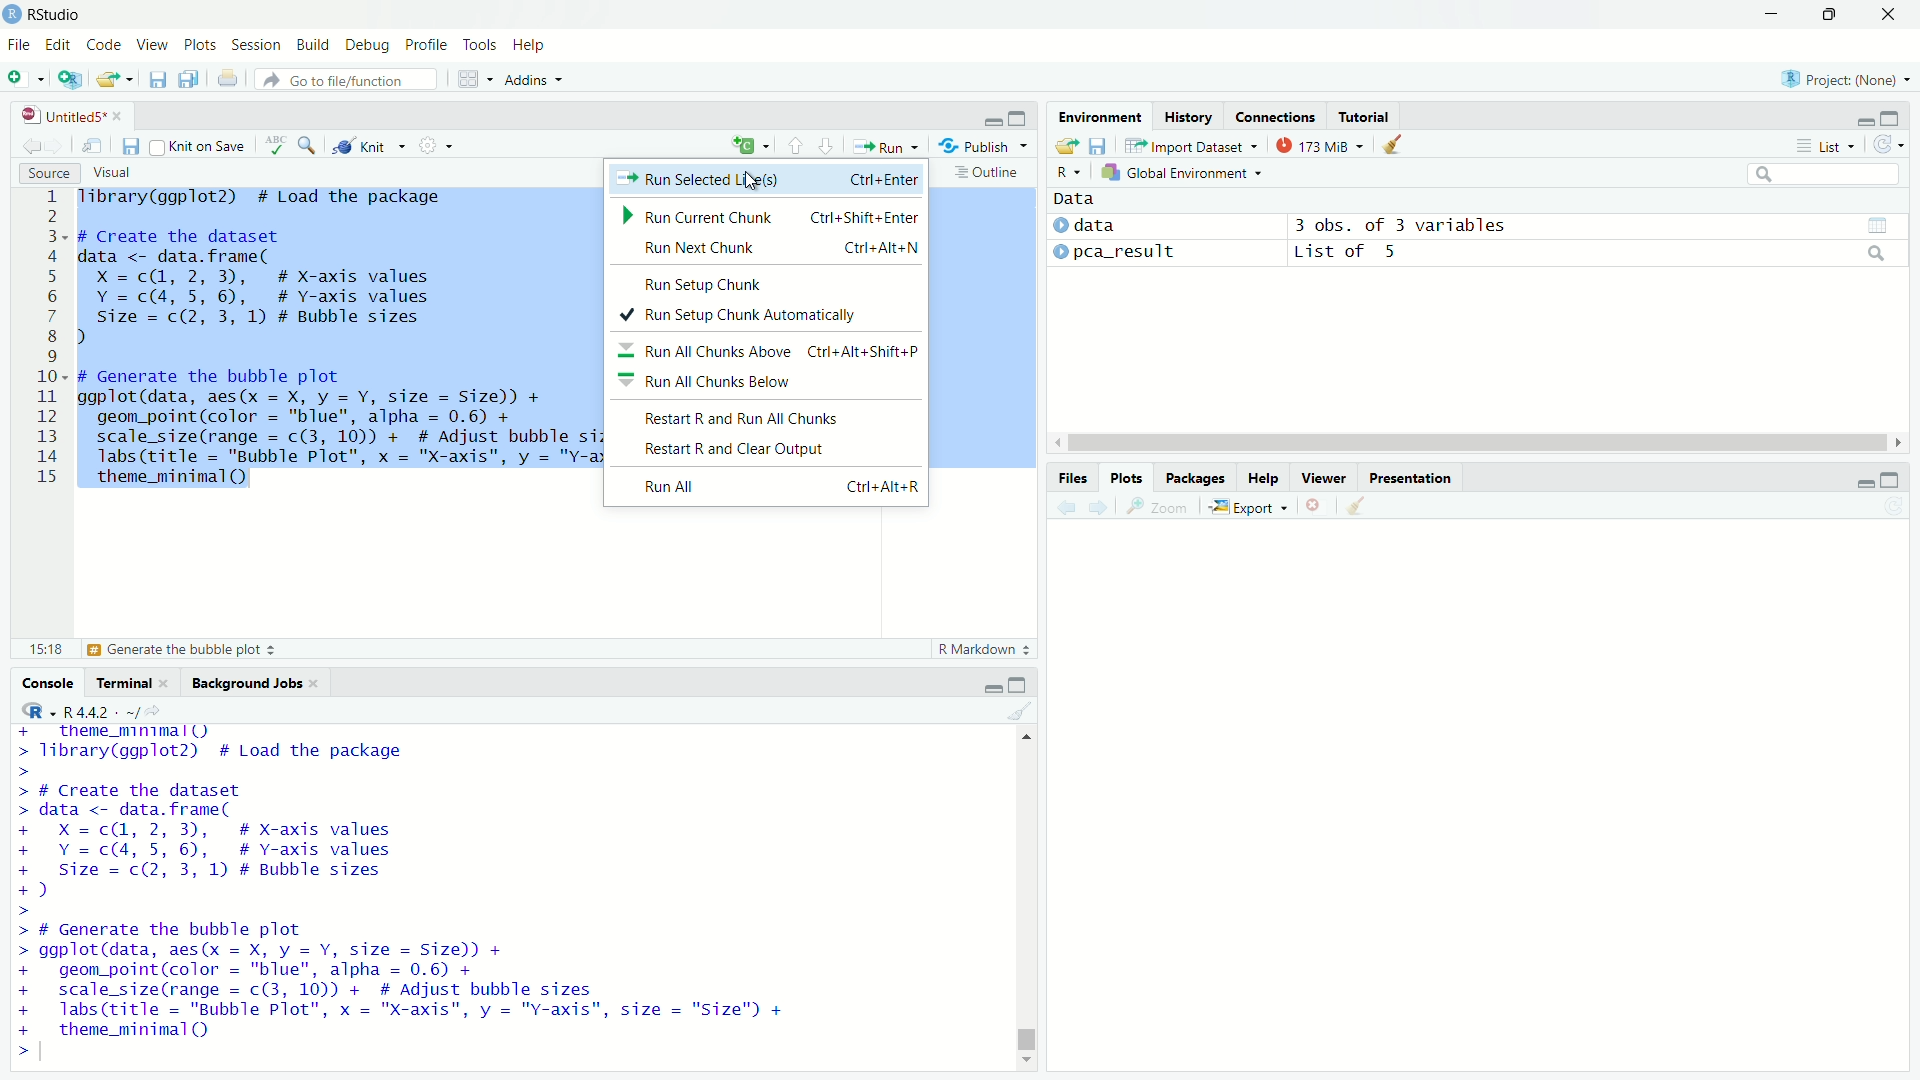  Describe the element at coordinates (885, 144) in the screenshot. I see `Run` at that location.